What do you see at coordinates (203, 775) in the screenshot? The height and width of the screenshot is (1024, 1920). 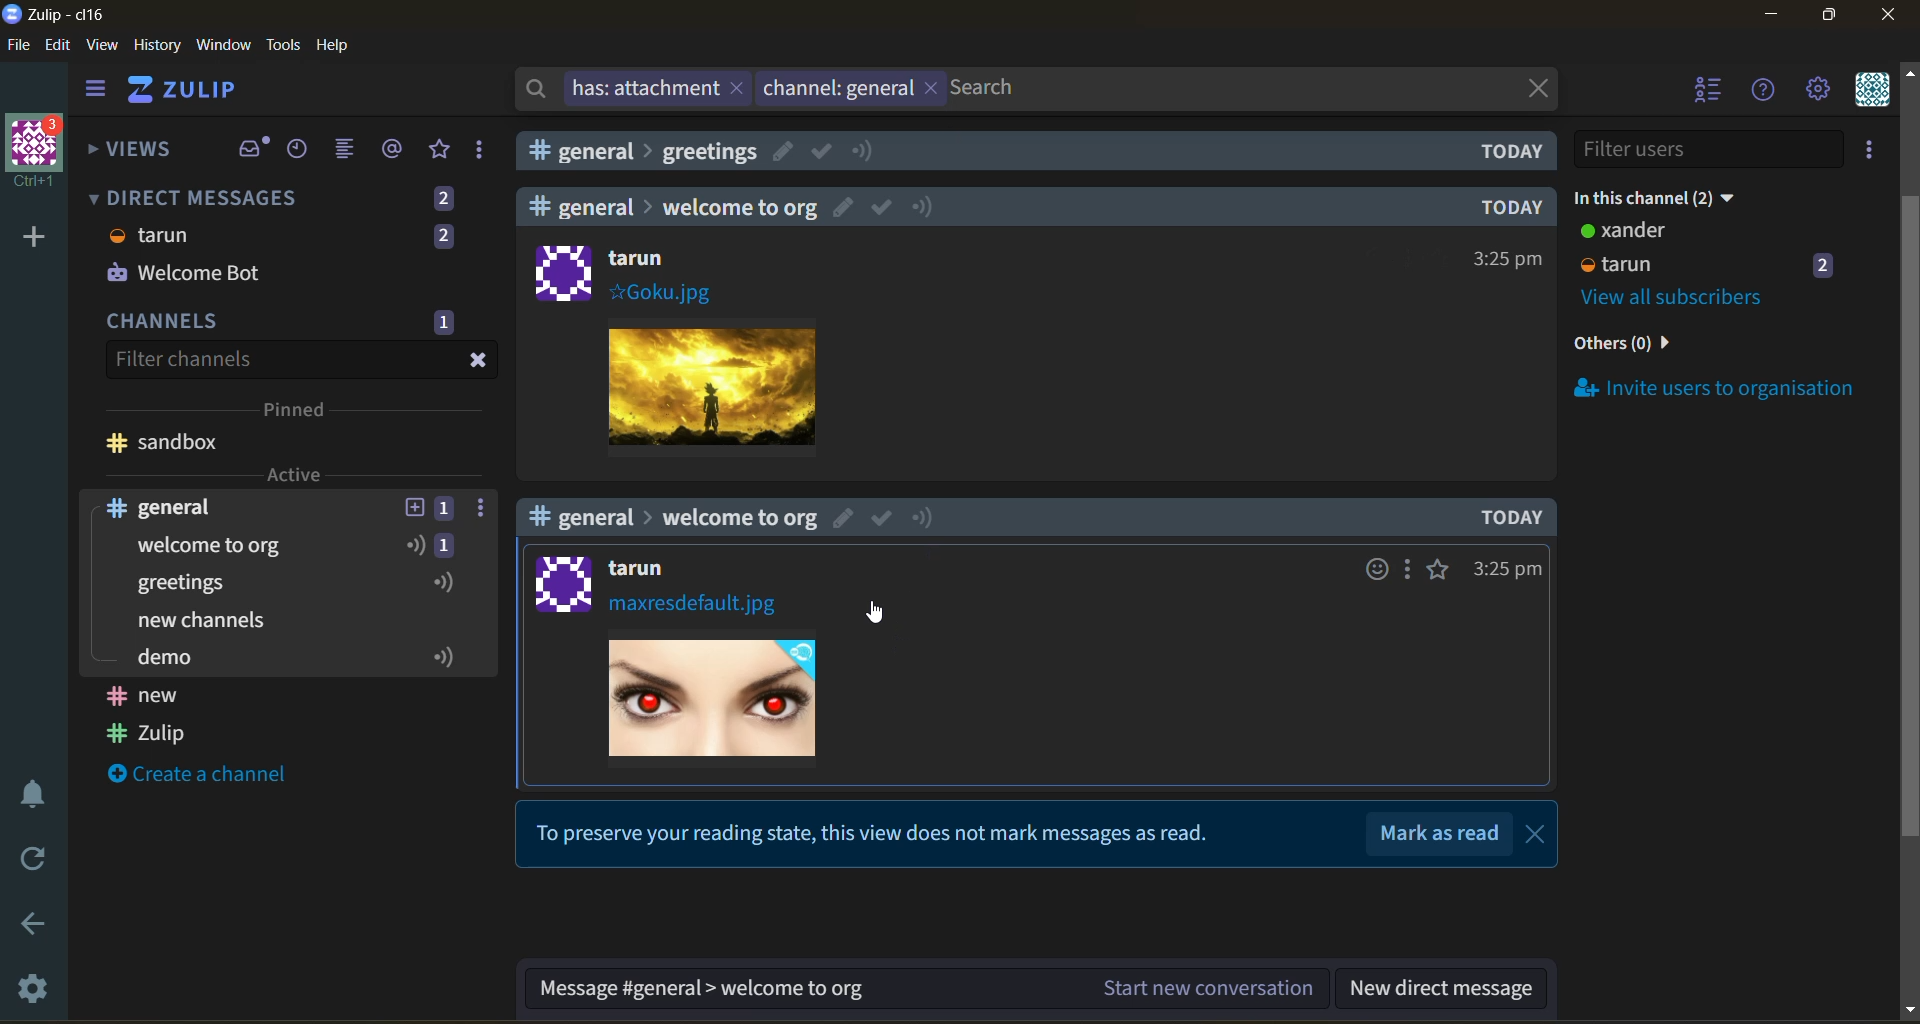 I see `Create a channel` at bounding box center [203, 775].